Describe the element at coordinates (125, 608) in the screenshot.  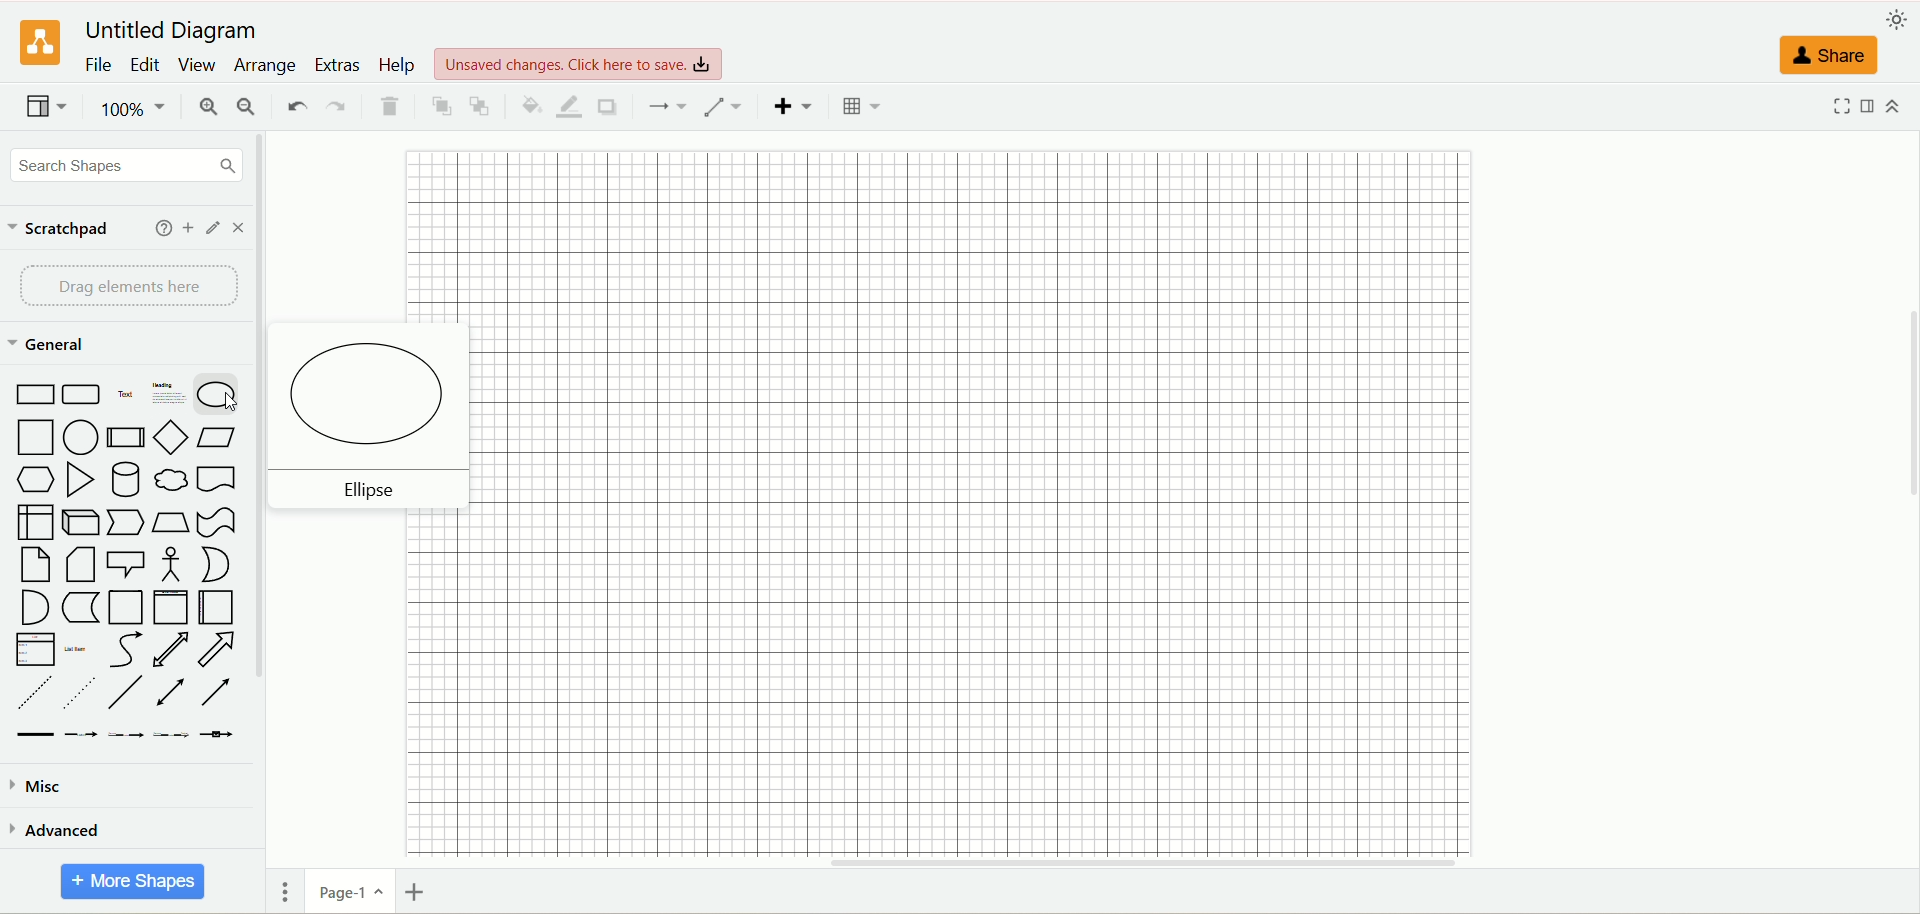
I see `container` at that location.